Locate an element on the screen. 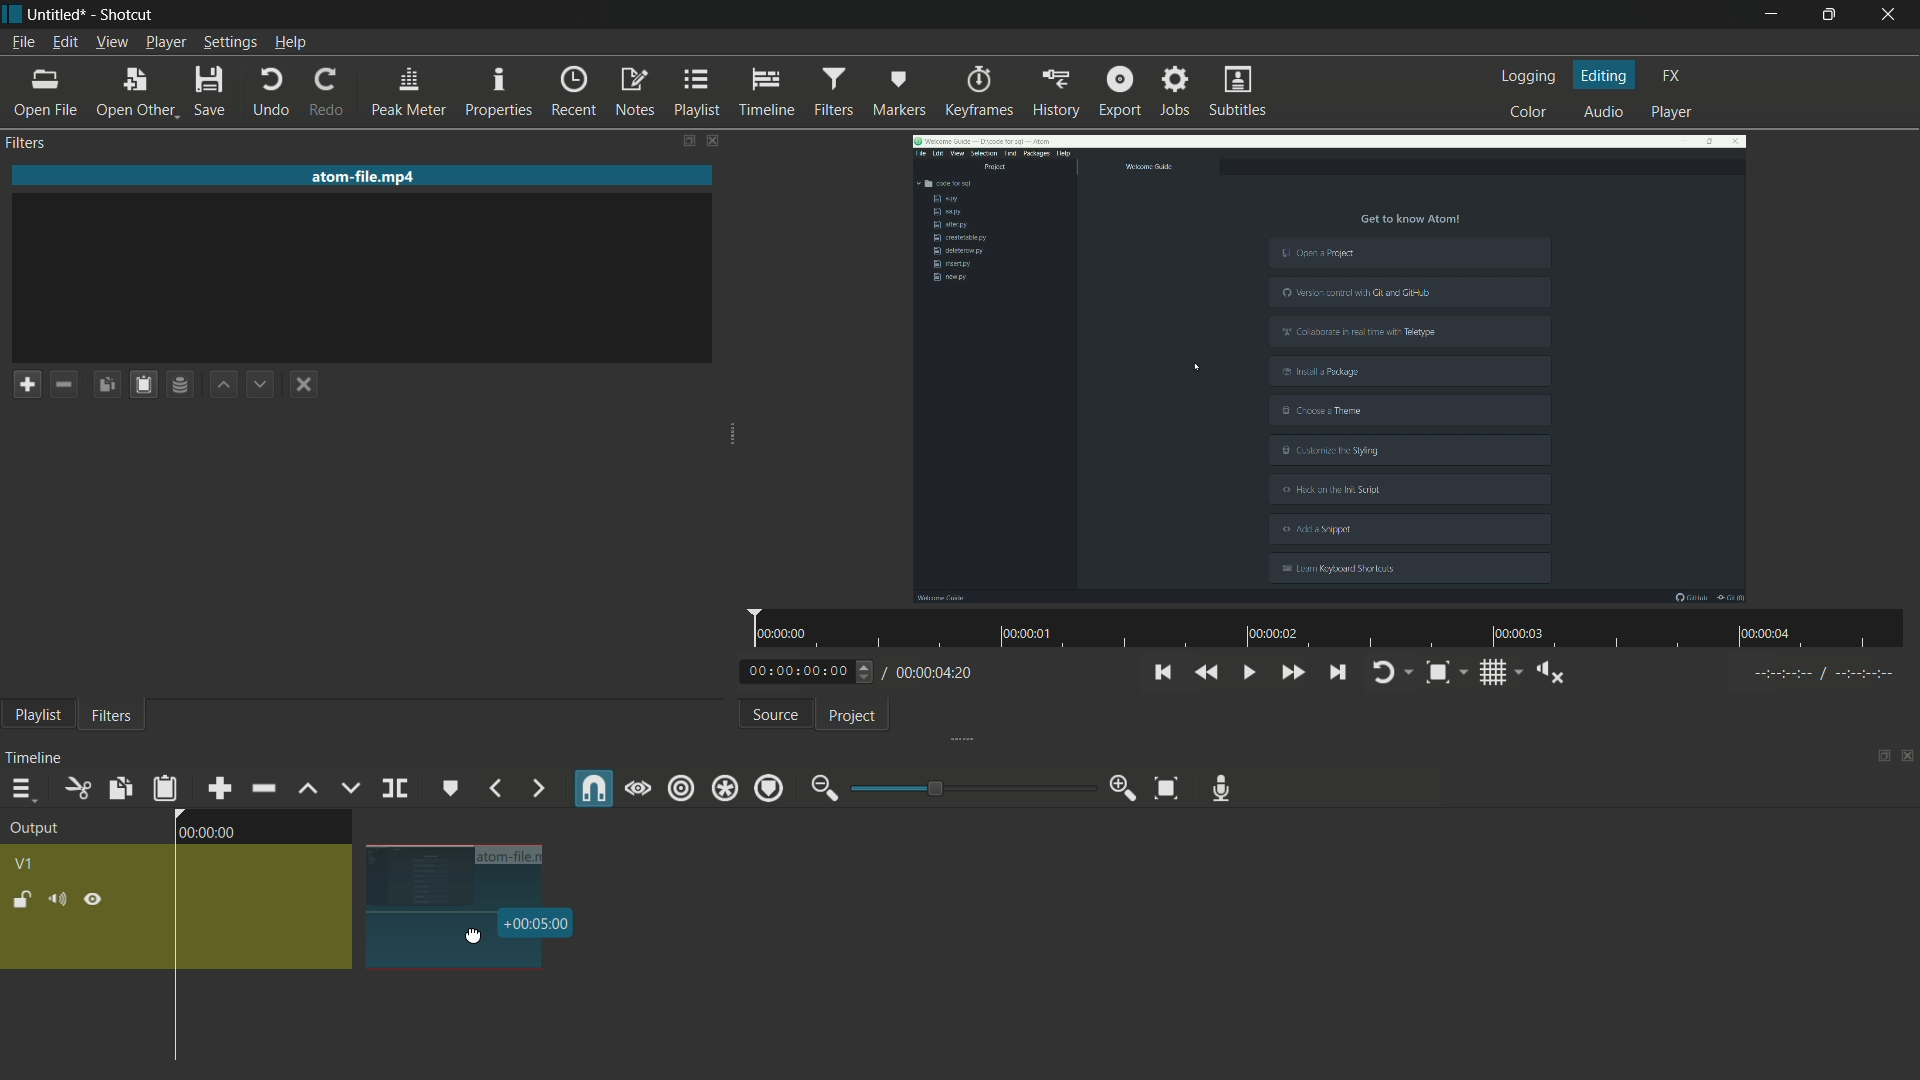 The image size is (1920, 1080). timeline is located at coordinates (39, 754).